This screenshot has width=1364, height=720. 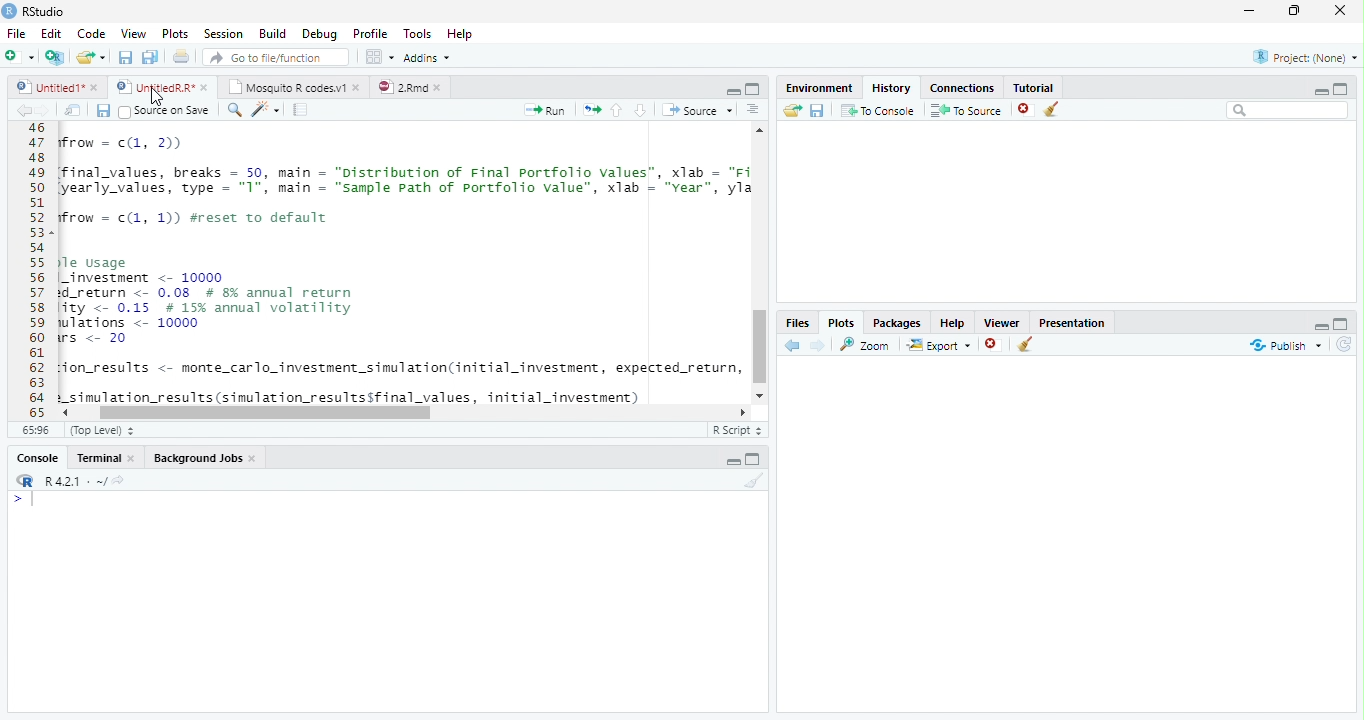 What do you see at coordinates (1285, 345) in the screenshot?
I see `publish` at bounding box center [1285, 345].